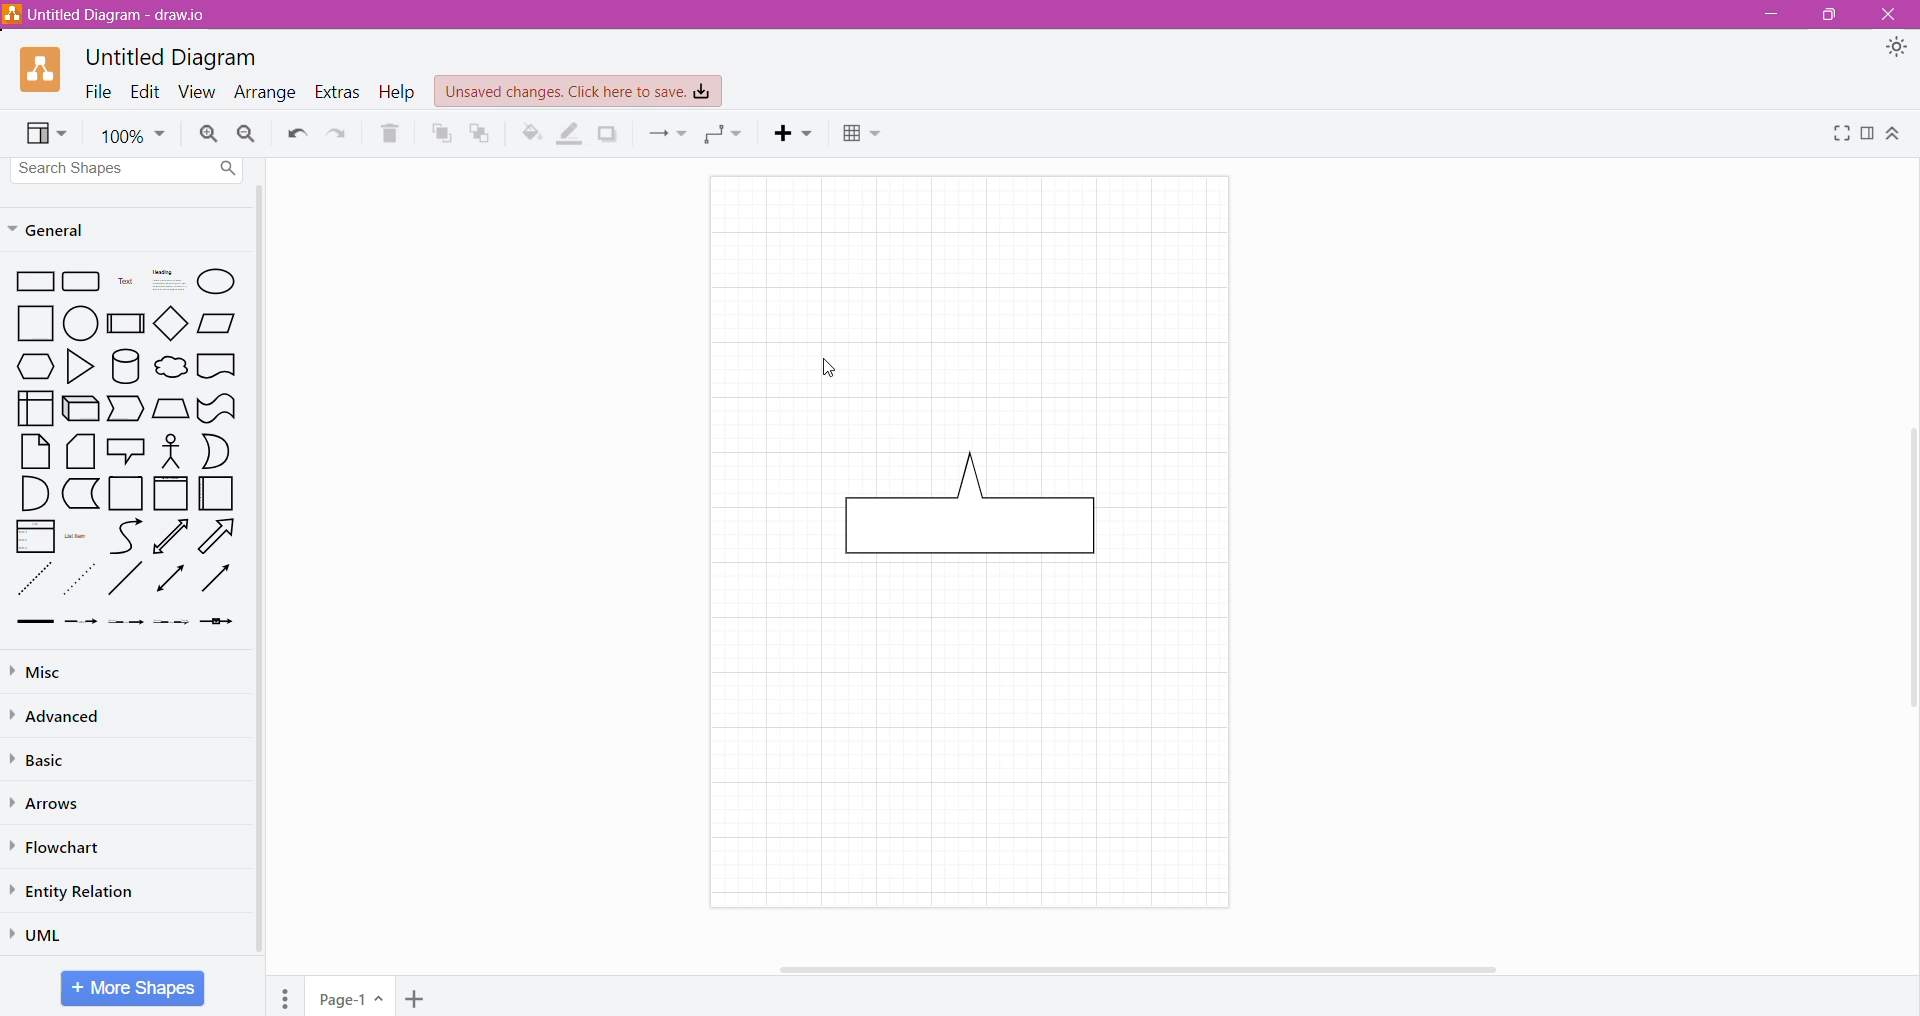  Describe the element at coordinates (248, 132) in the screenshot. I see `Zoom Out` at that location.